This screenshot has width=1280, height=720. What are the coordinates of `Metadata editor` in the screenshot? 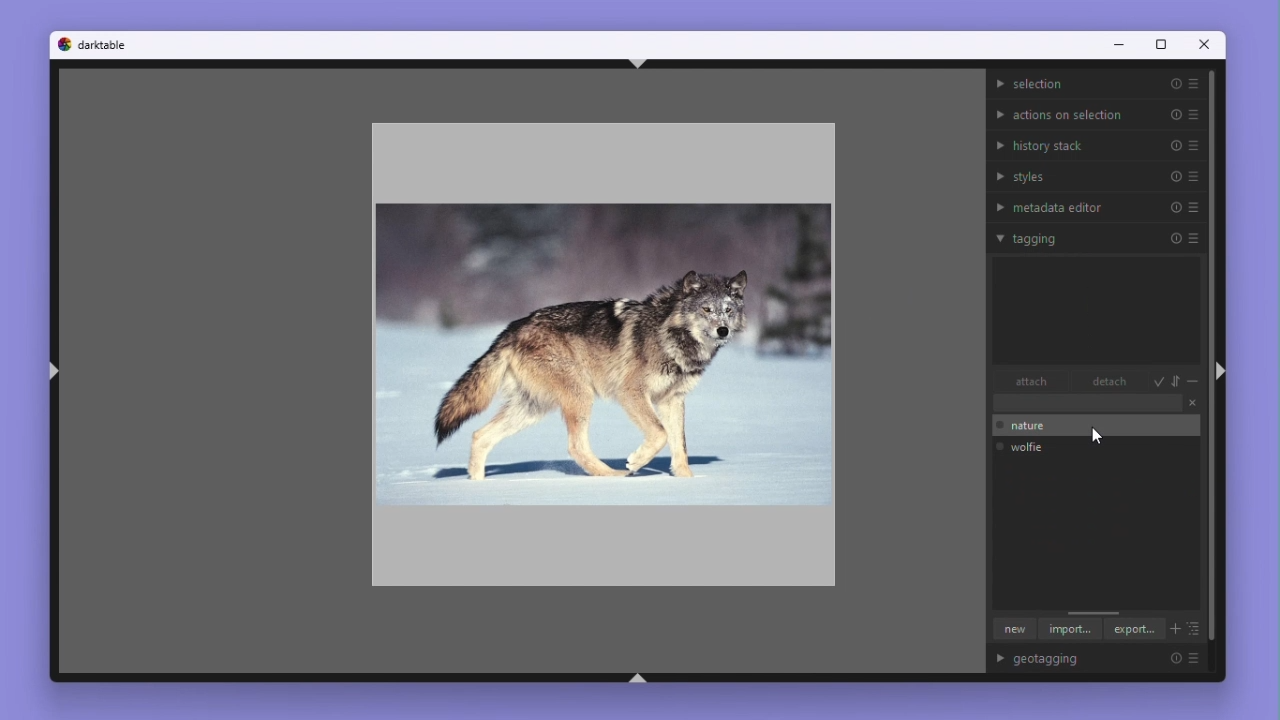 It's located at (1097, 205).